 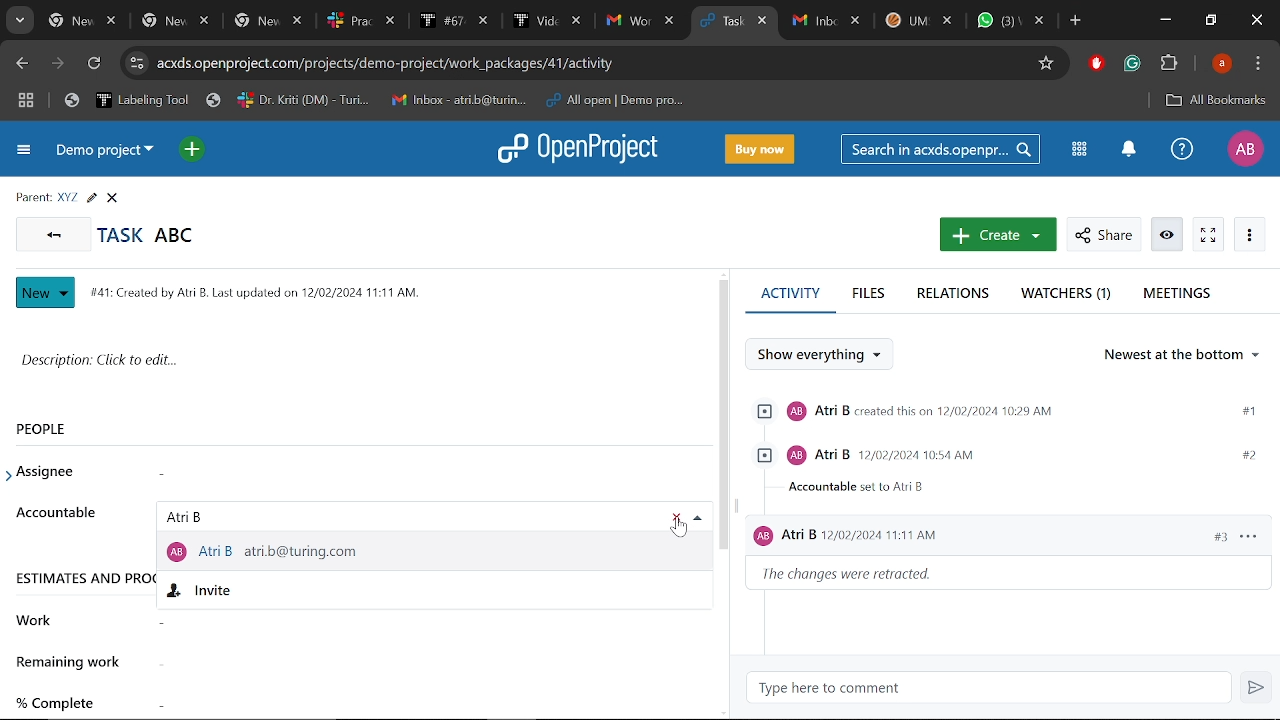 I want to click on Notifications, so click(x=1129, y=150).